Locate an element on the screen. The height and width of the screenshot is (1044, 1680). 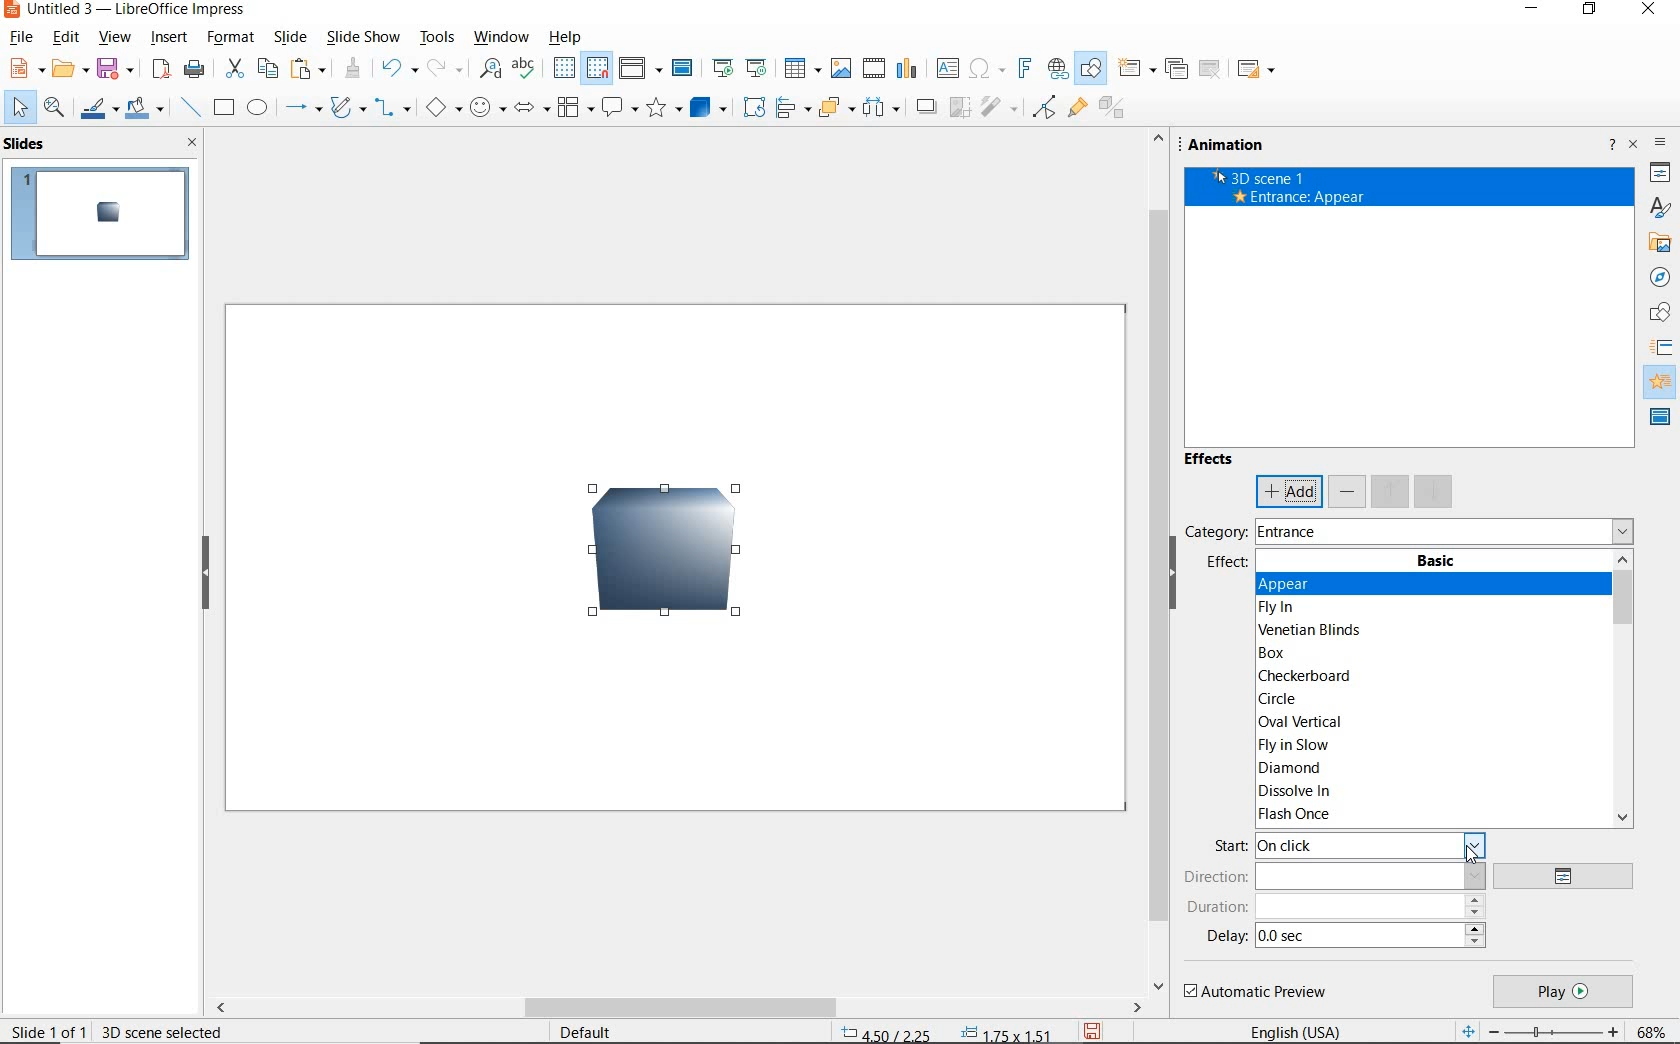
FLY IN is located at coordinates (1281, 608).